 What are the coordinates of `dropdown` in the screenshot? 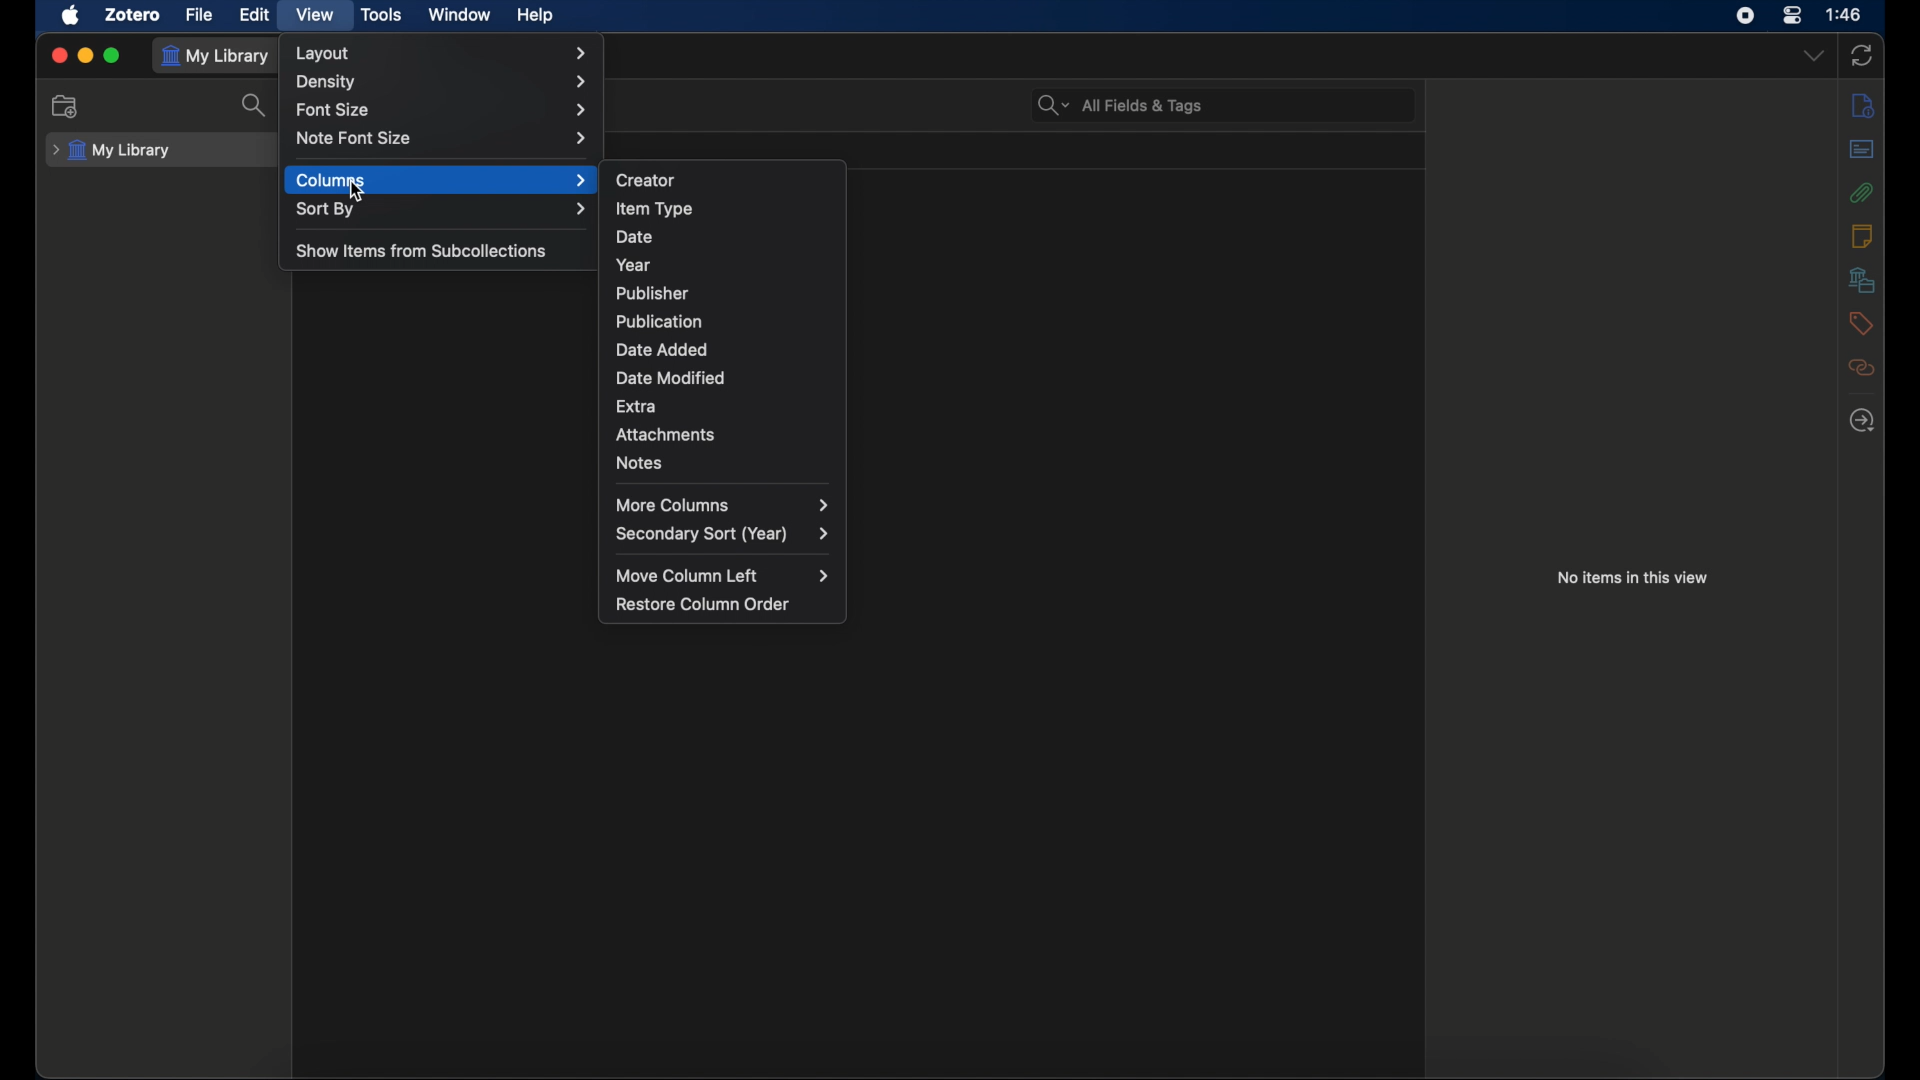 It's located at (1813, 55).